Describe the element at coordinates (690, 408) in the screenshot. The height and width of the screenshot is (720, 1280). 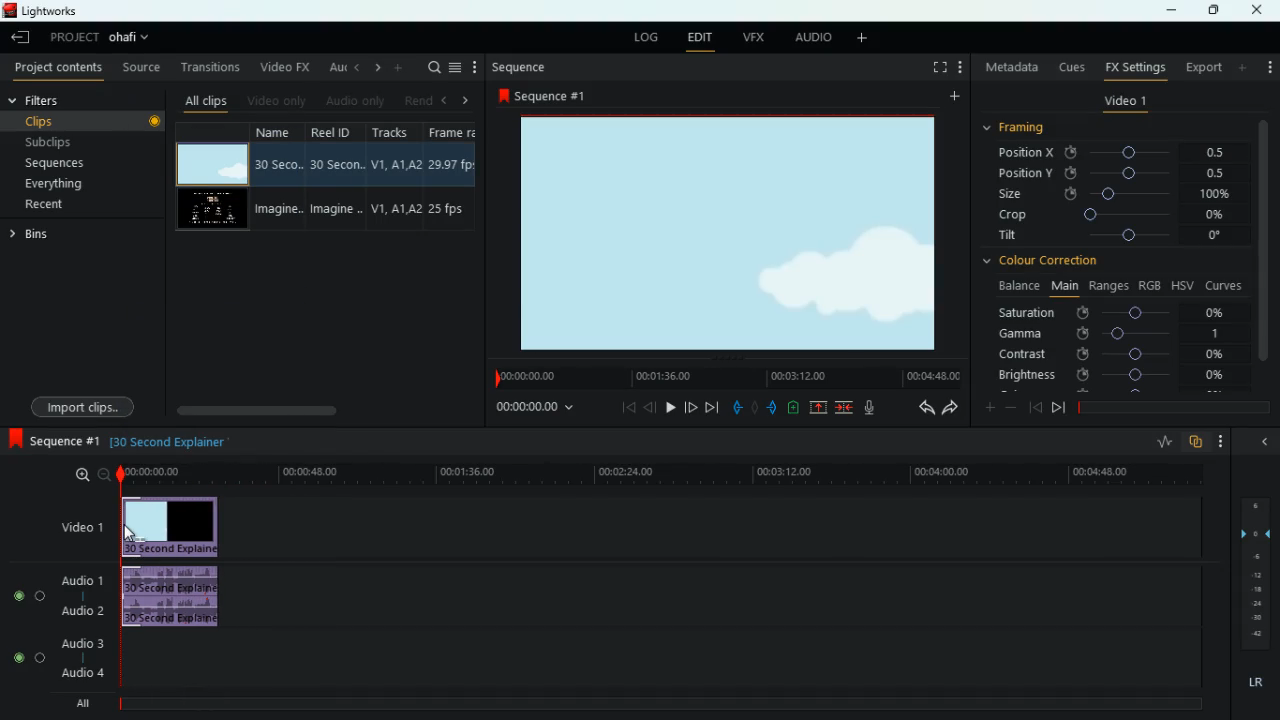
I see `jump` at that location.